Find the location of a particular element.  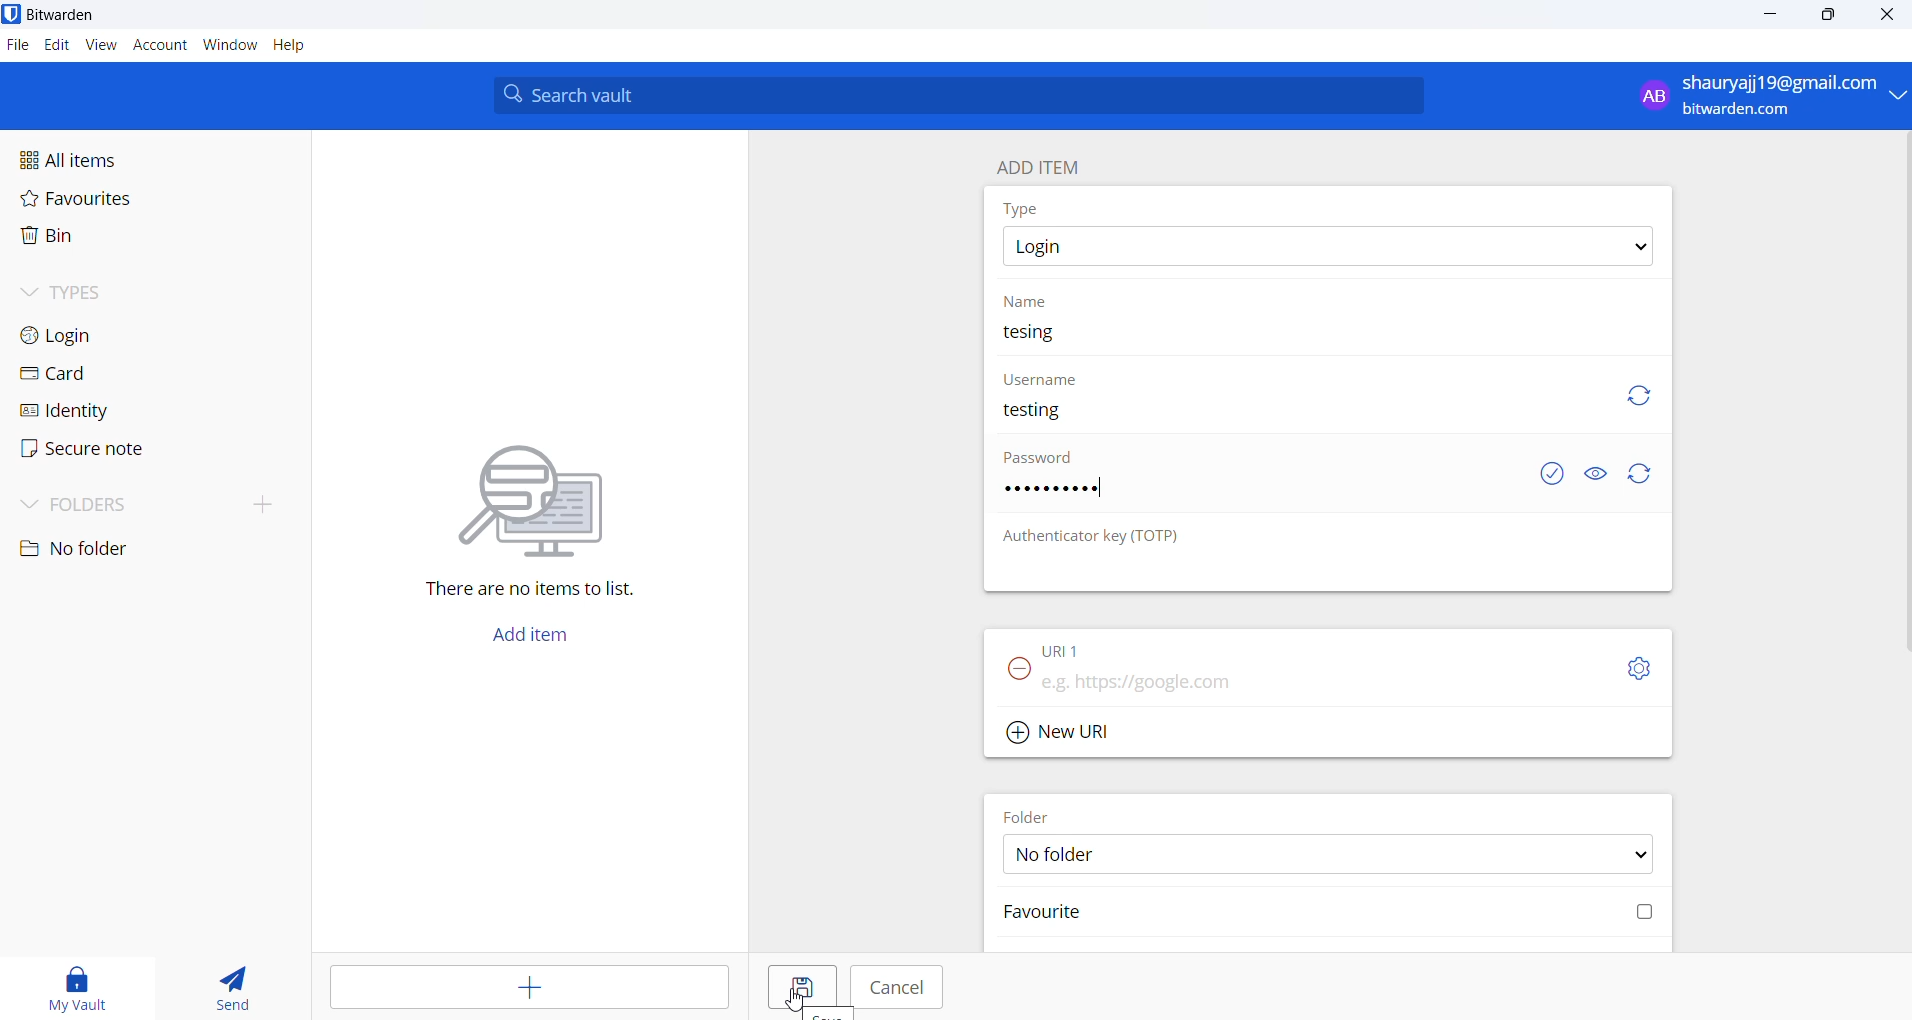

Cancel is located at coordinates (898, 987).